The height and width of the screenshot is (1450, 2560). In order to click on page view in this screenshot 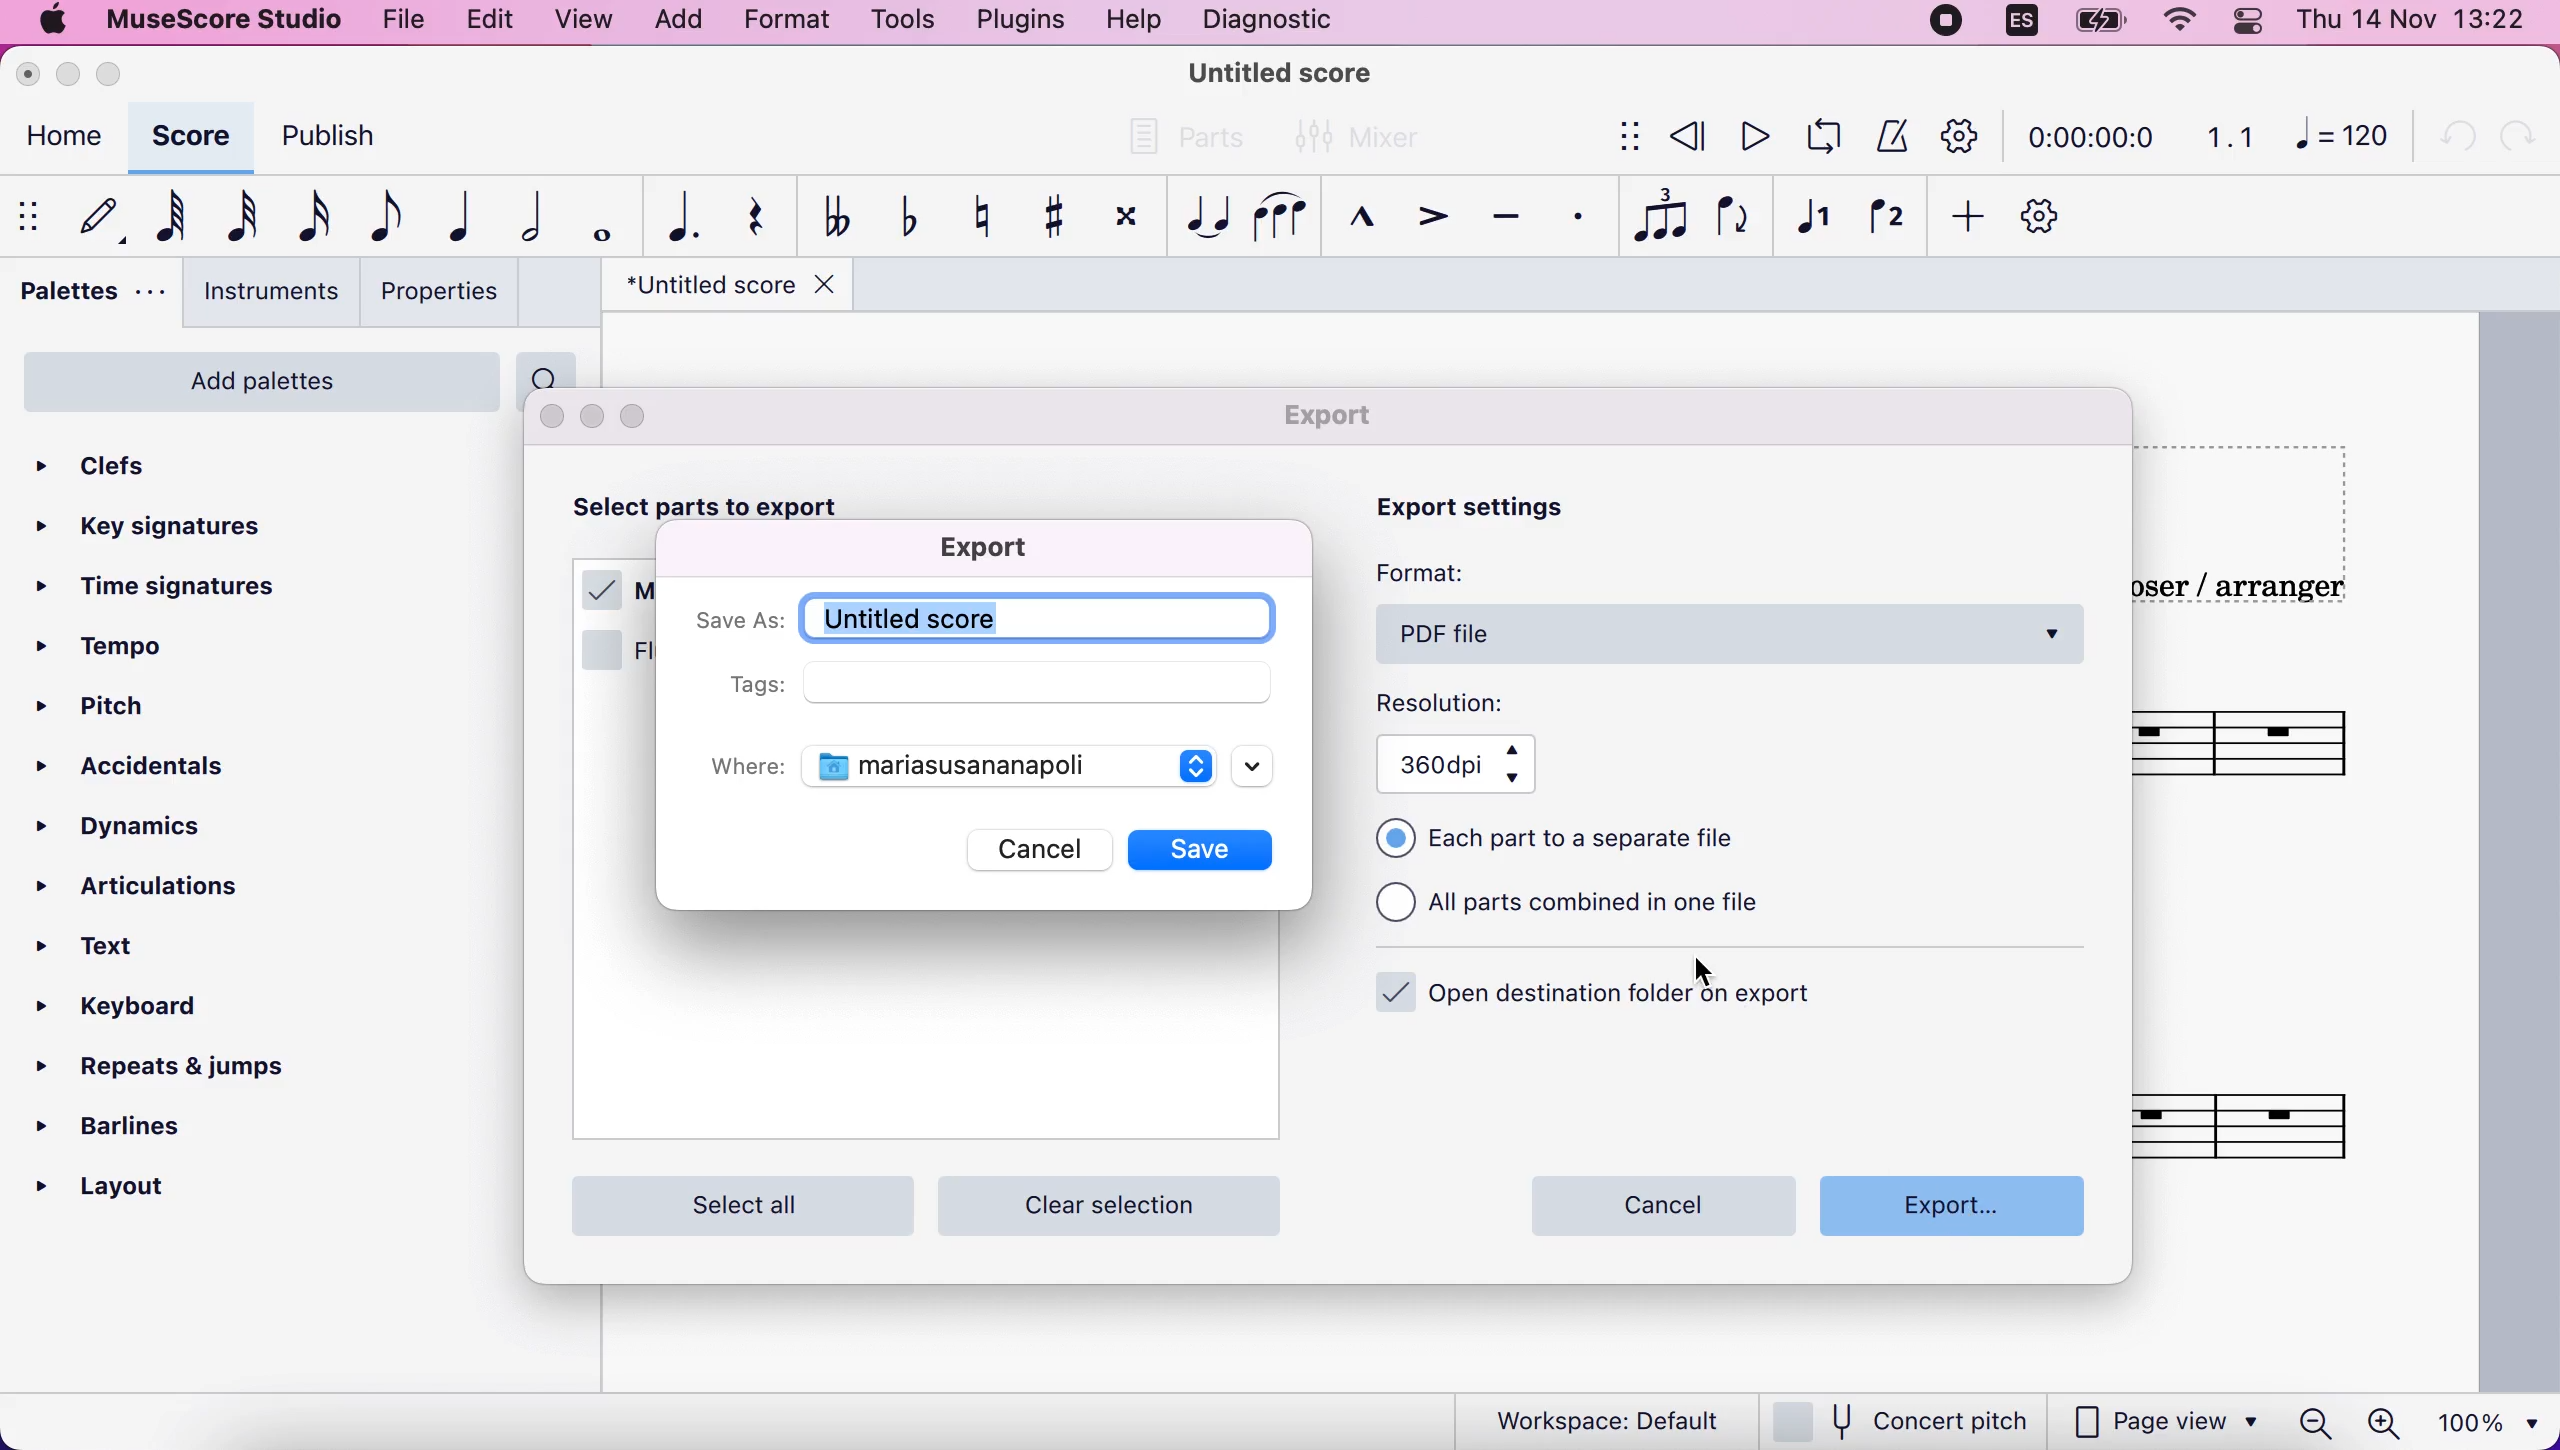, I will do `click(2166, 1423)`.